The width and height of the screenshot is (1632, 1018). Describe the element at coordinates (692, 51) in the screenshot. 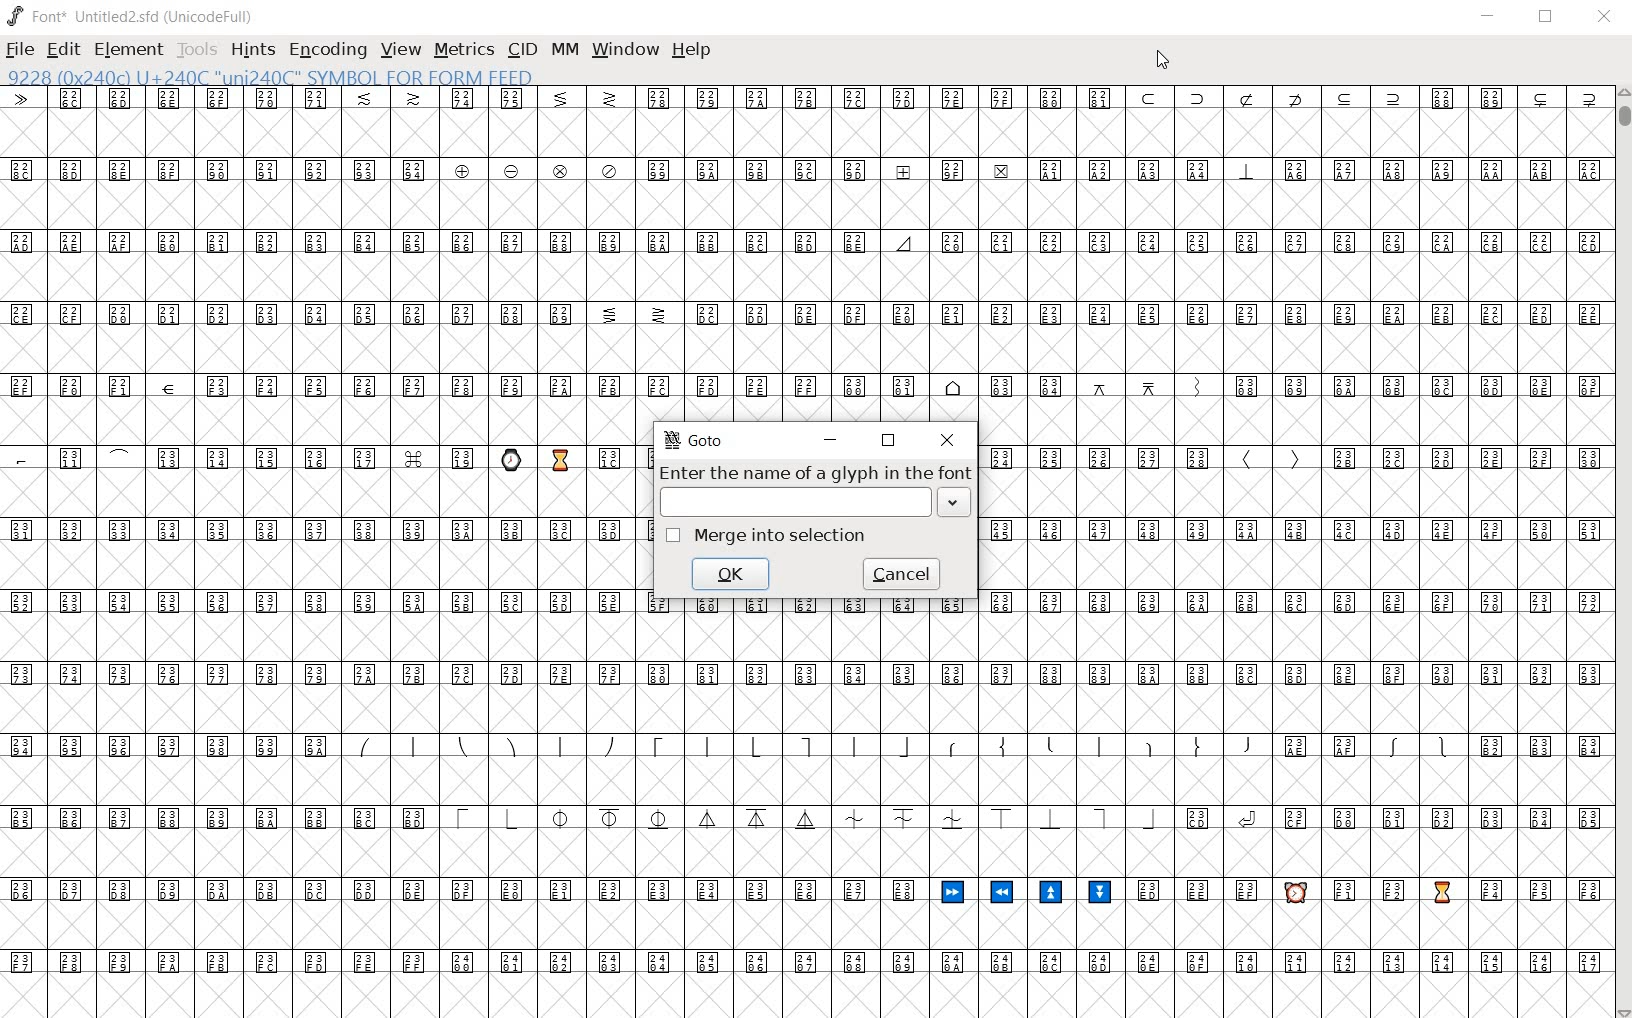

I see `help` at that location.